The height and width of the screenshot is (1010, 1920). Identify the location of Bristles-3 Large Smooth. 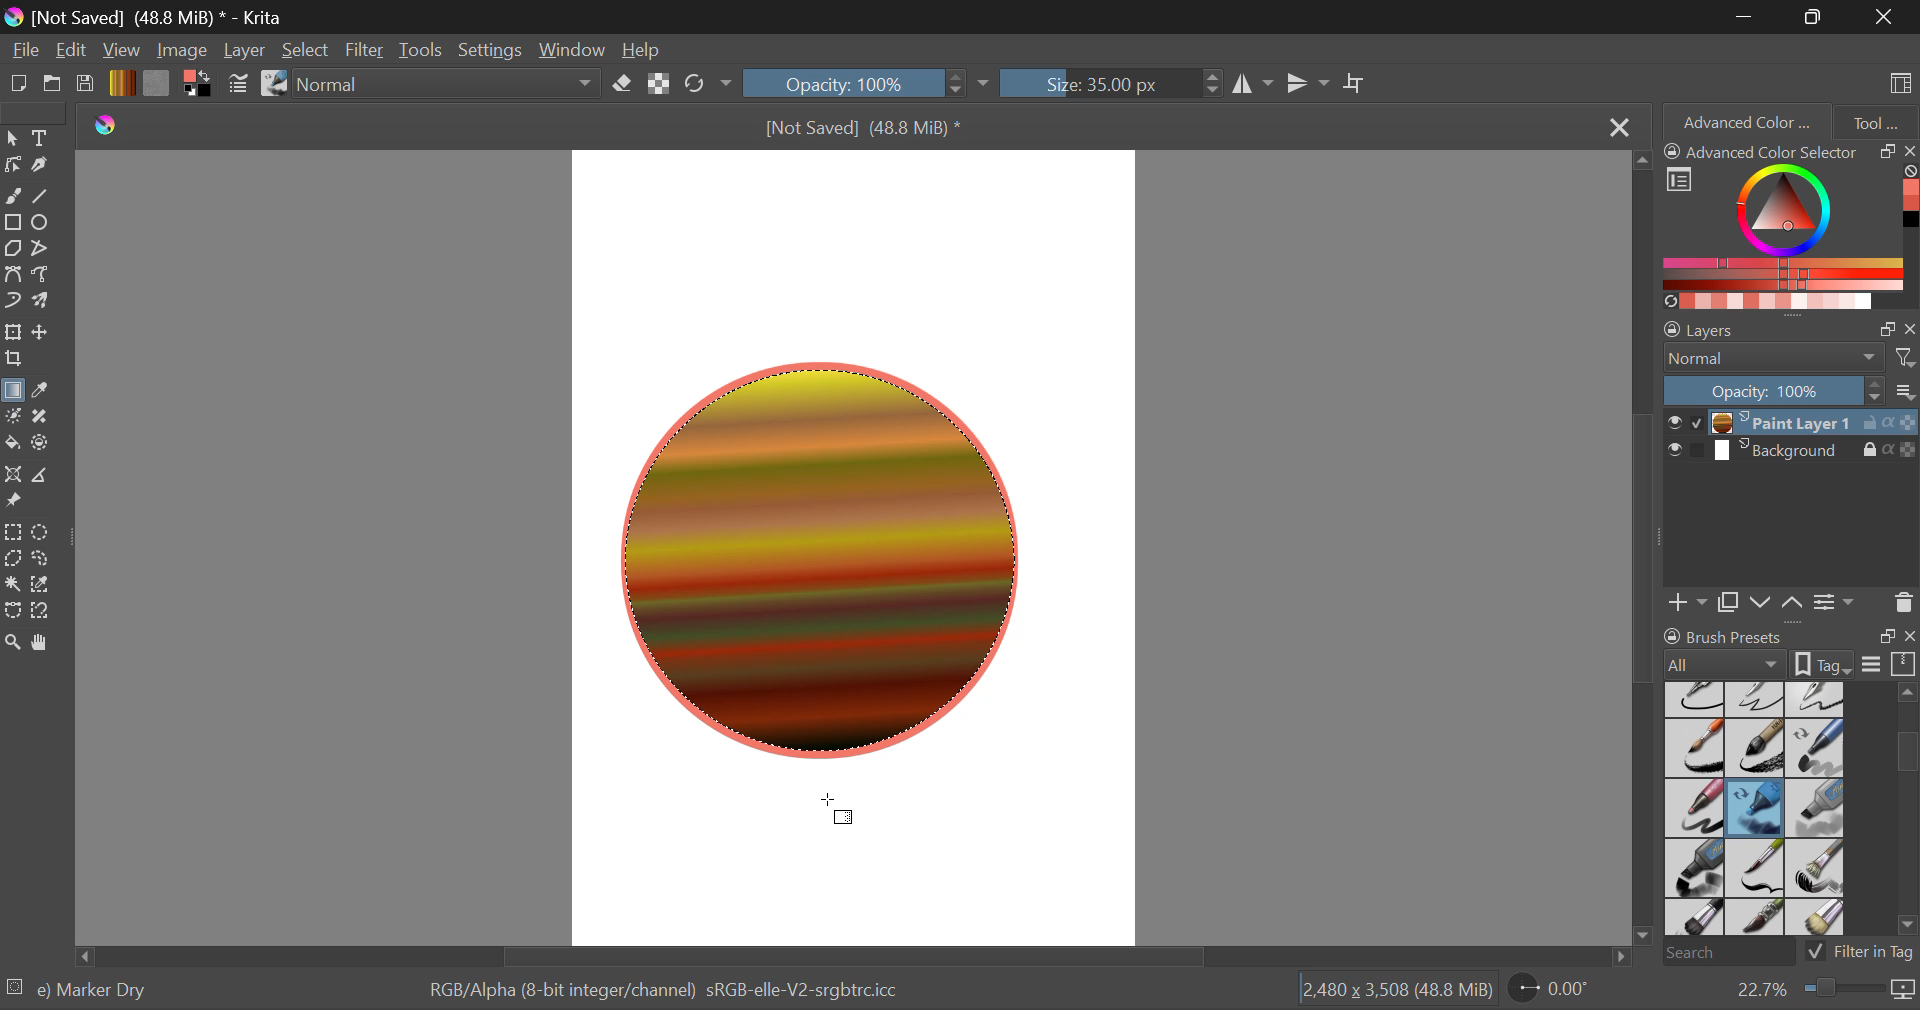
(1693, 919).